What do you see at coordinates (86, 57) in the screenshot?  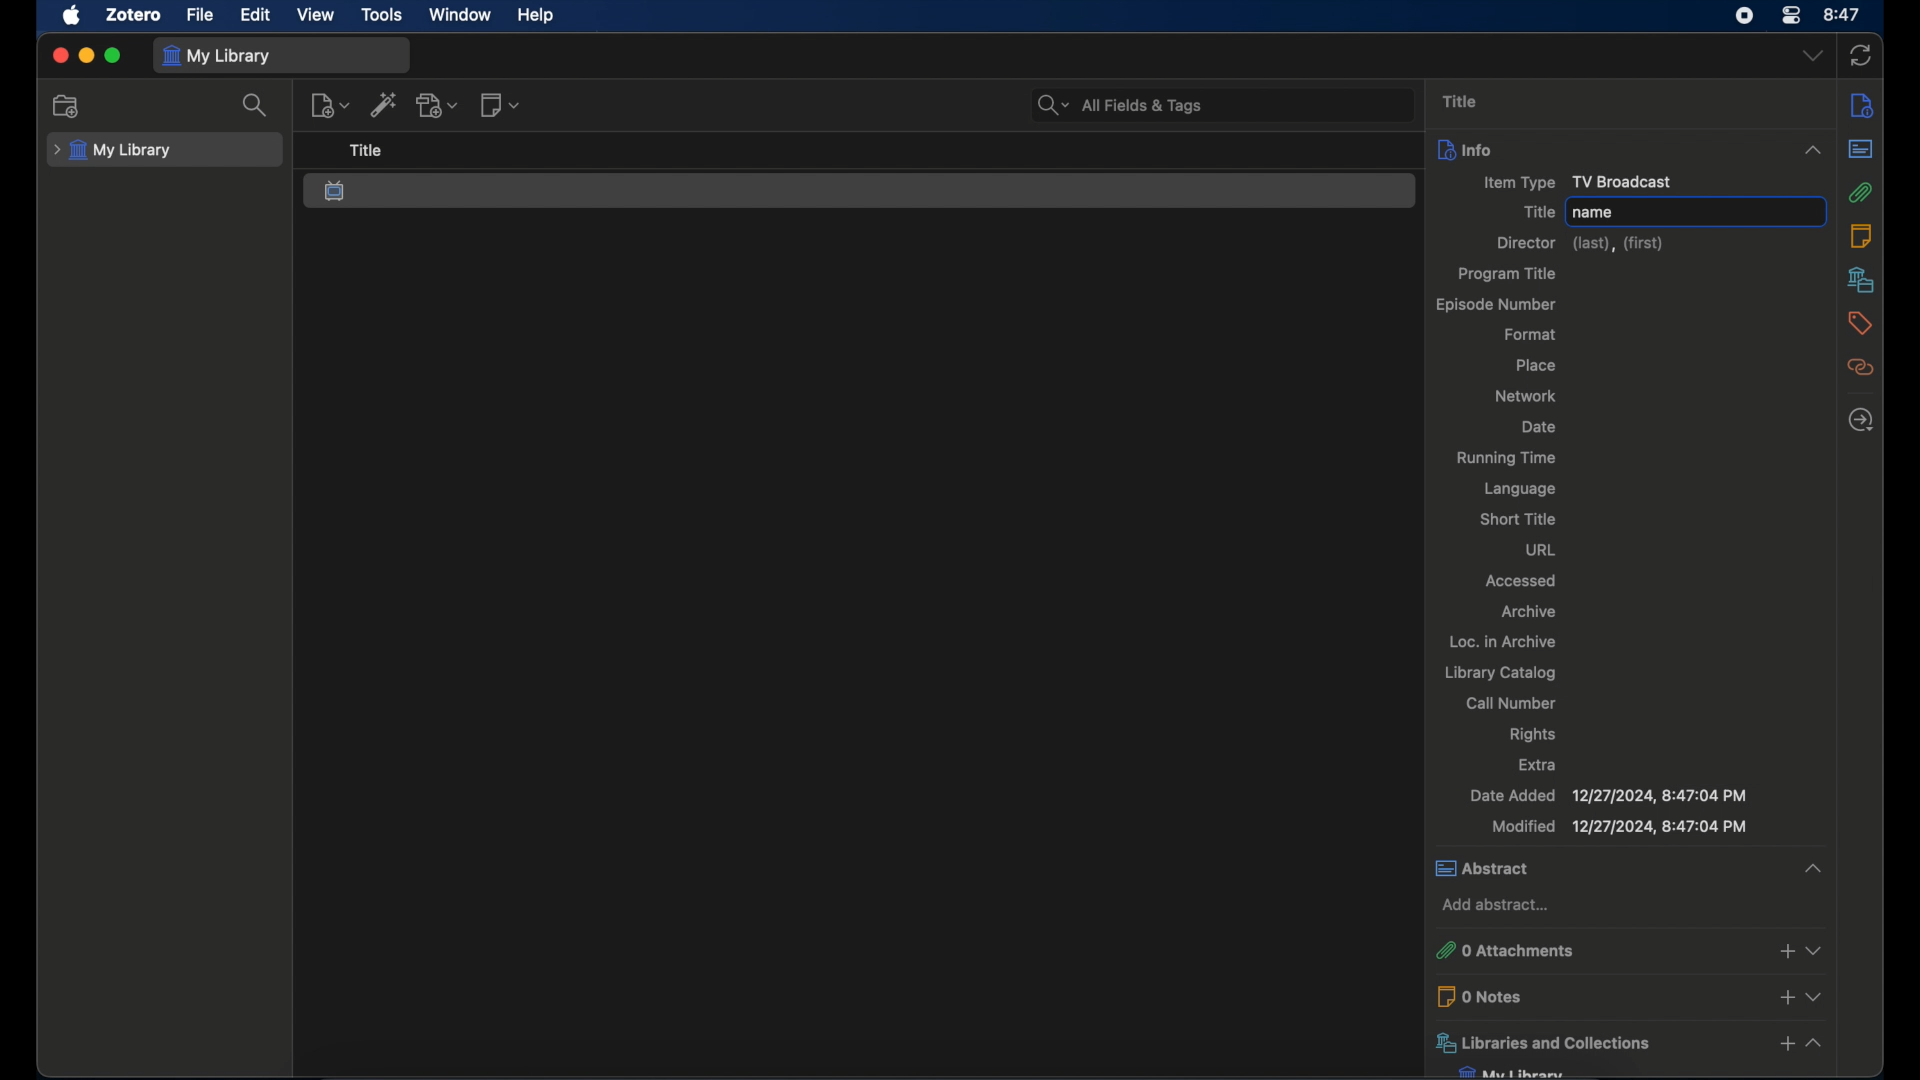 I see `minimize` at bounding box center [86, 57].